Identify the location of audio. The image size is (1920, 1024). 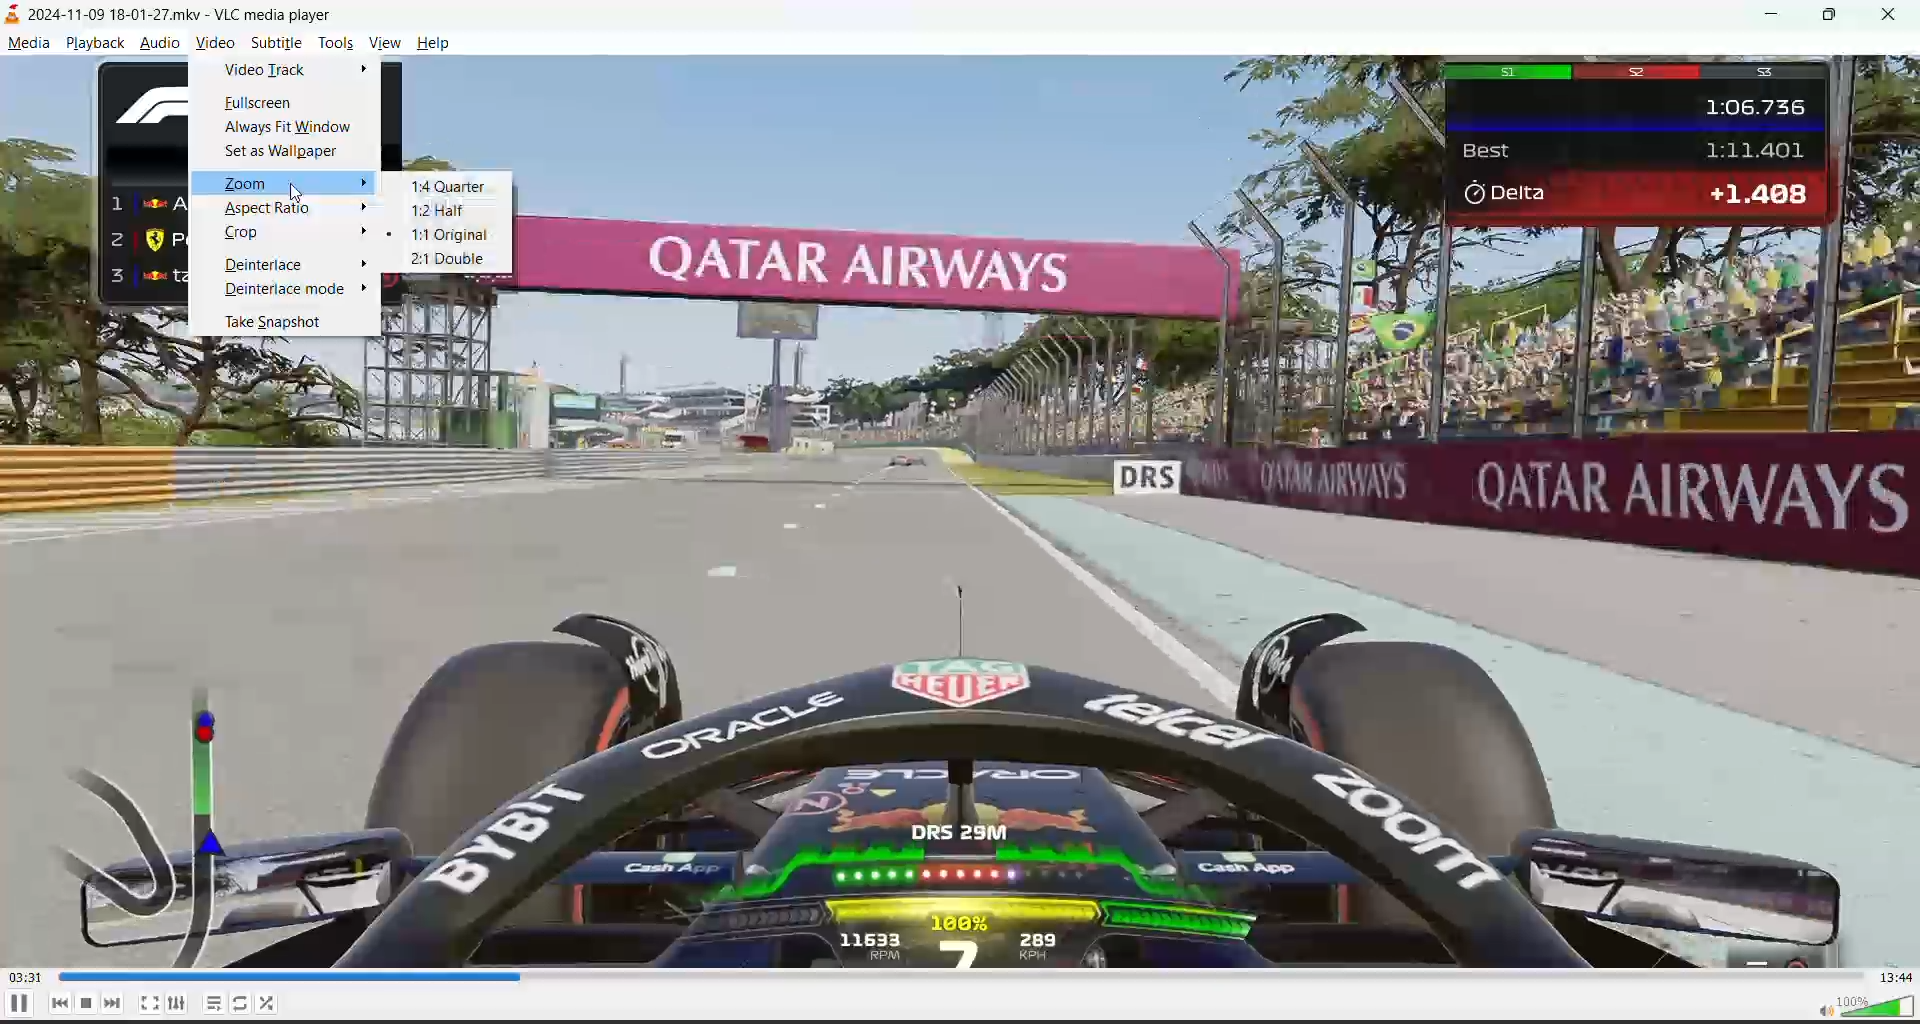
(162, 40).